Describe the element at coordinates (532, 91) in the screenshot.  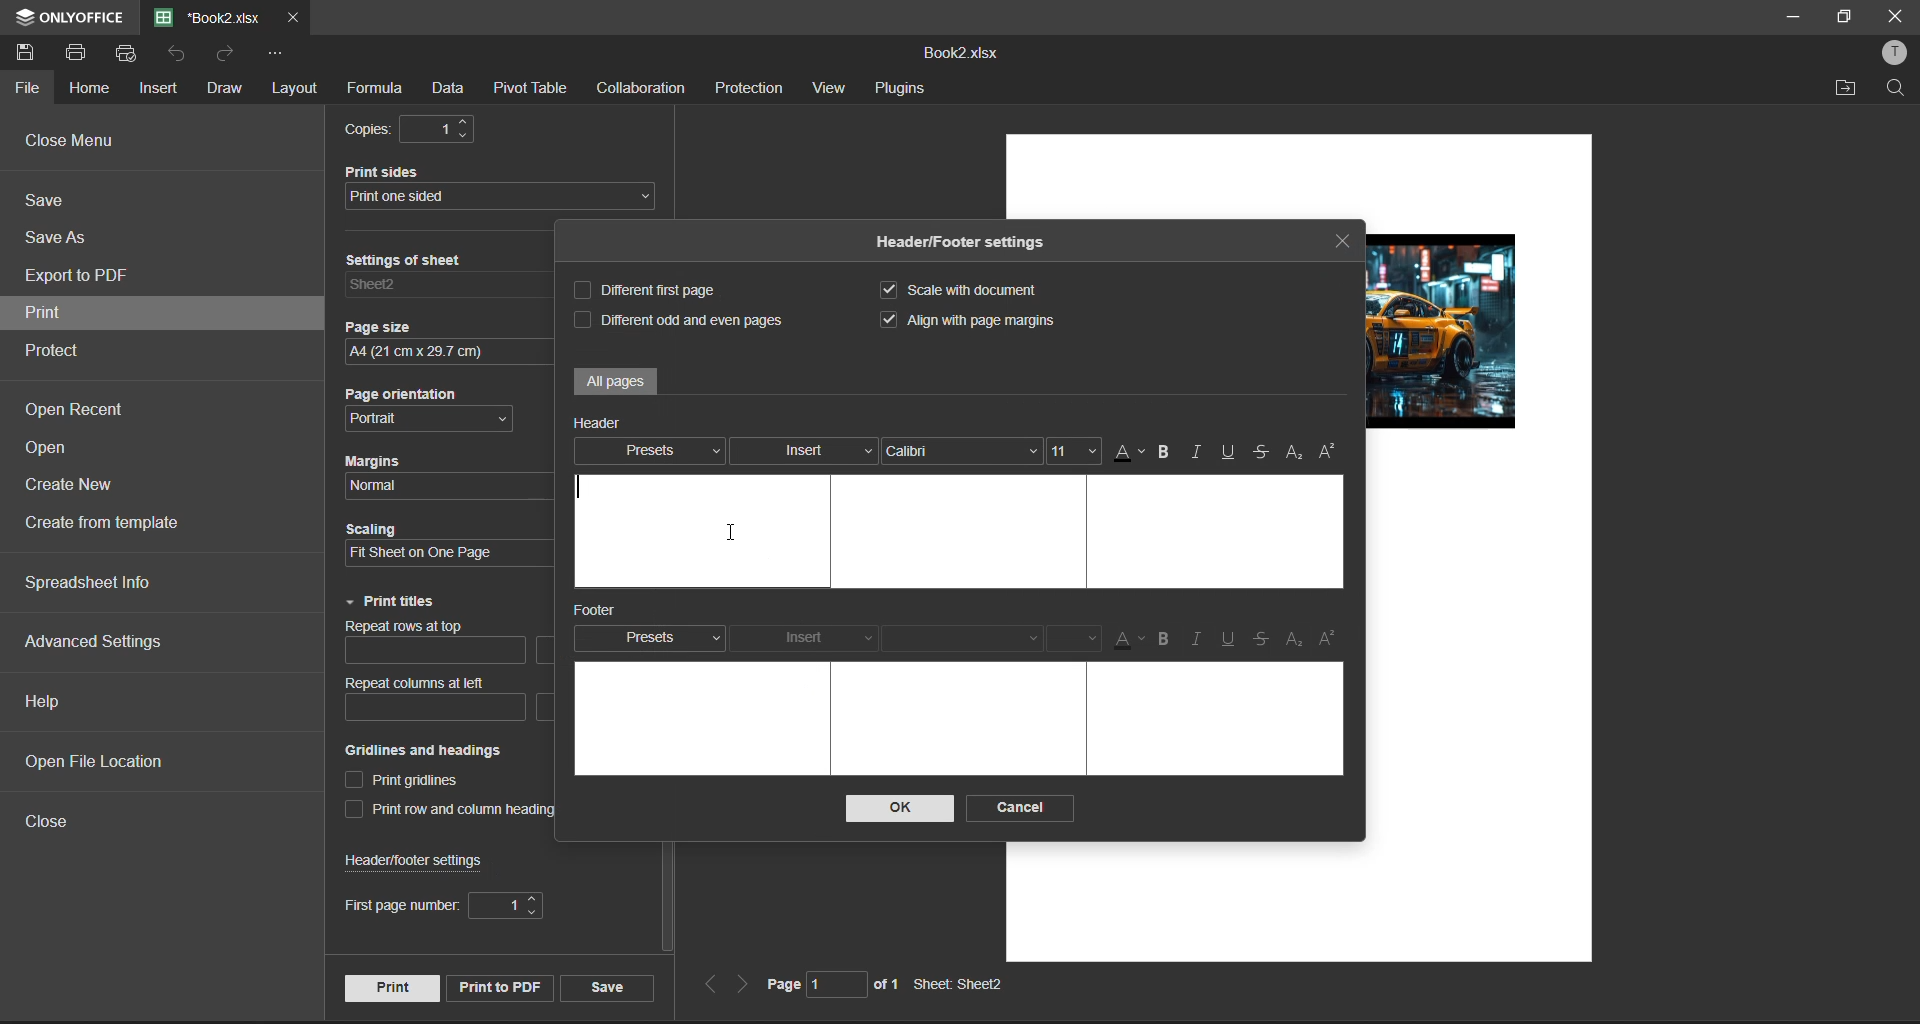
I see `pivot table` at that location.